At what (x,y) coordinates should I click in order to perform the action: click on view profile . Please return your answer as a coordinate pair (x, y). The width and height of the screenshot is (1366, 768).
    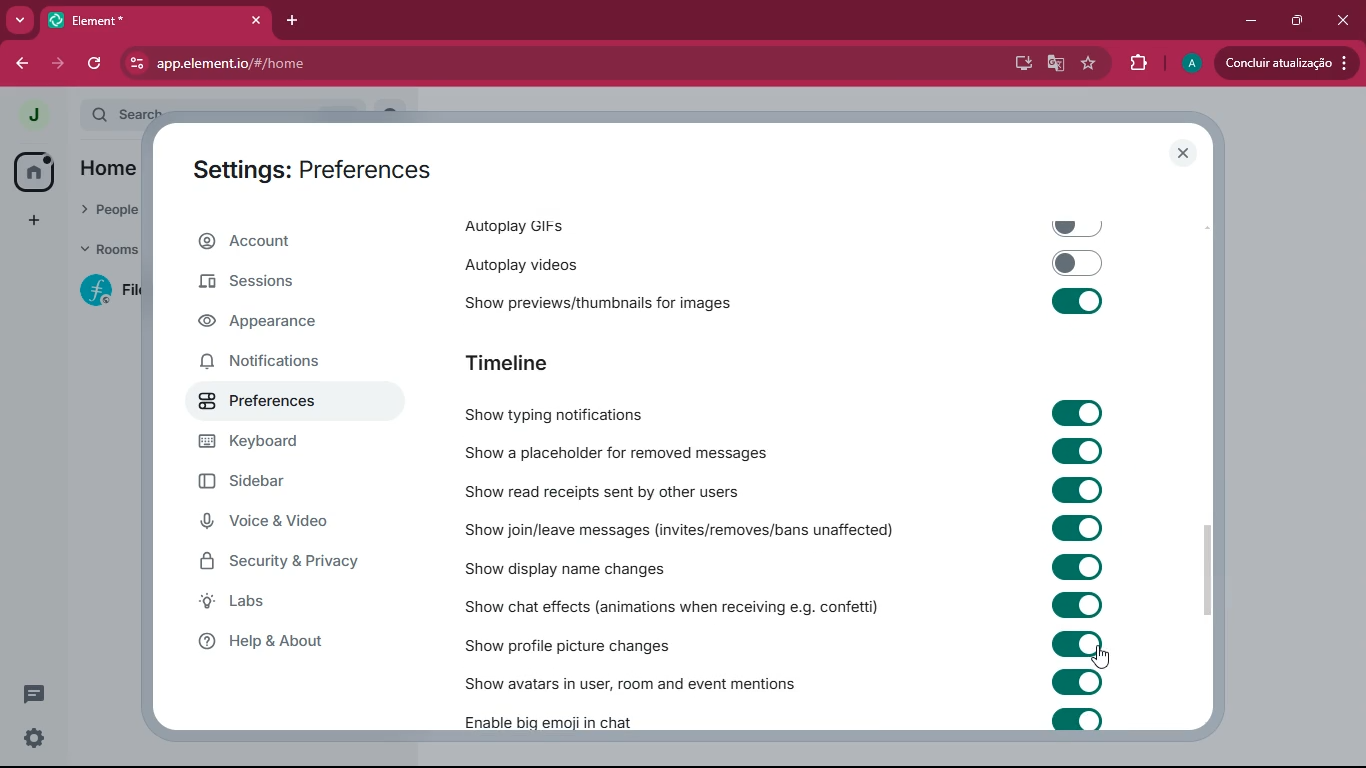
    Looking at the image, I should click on (26, 115).